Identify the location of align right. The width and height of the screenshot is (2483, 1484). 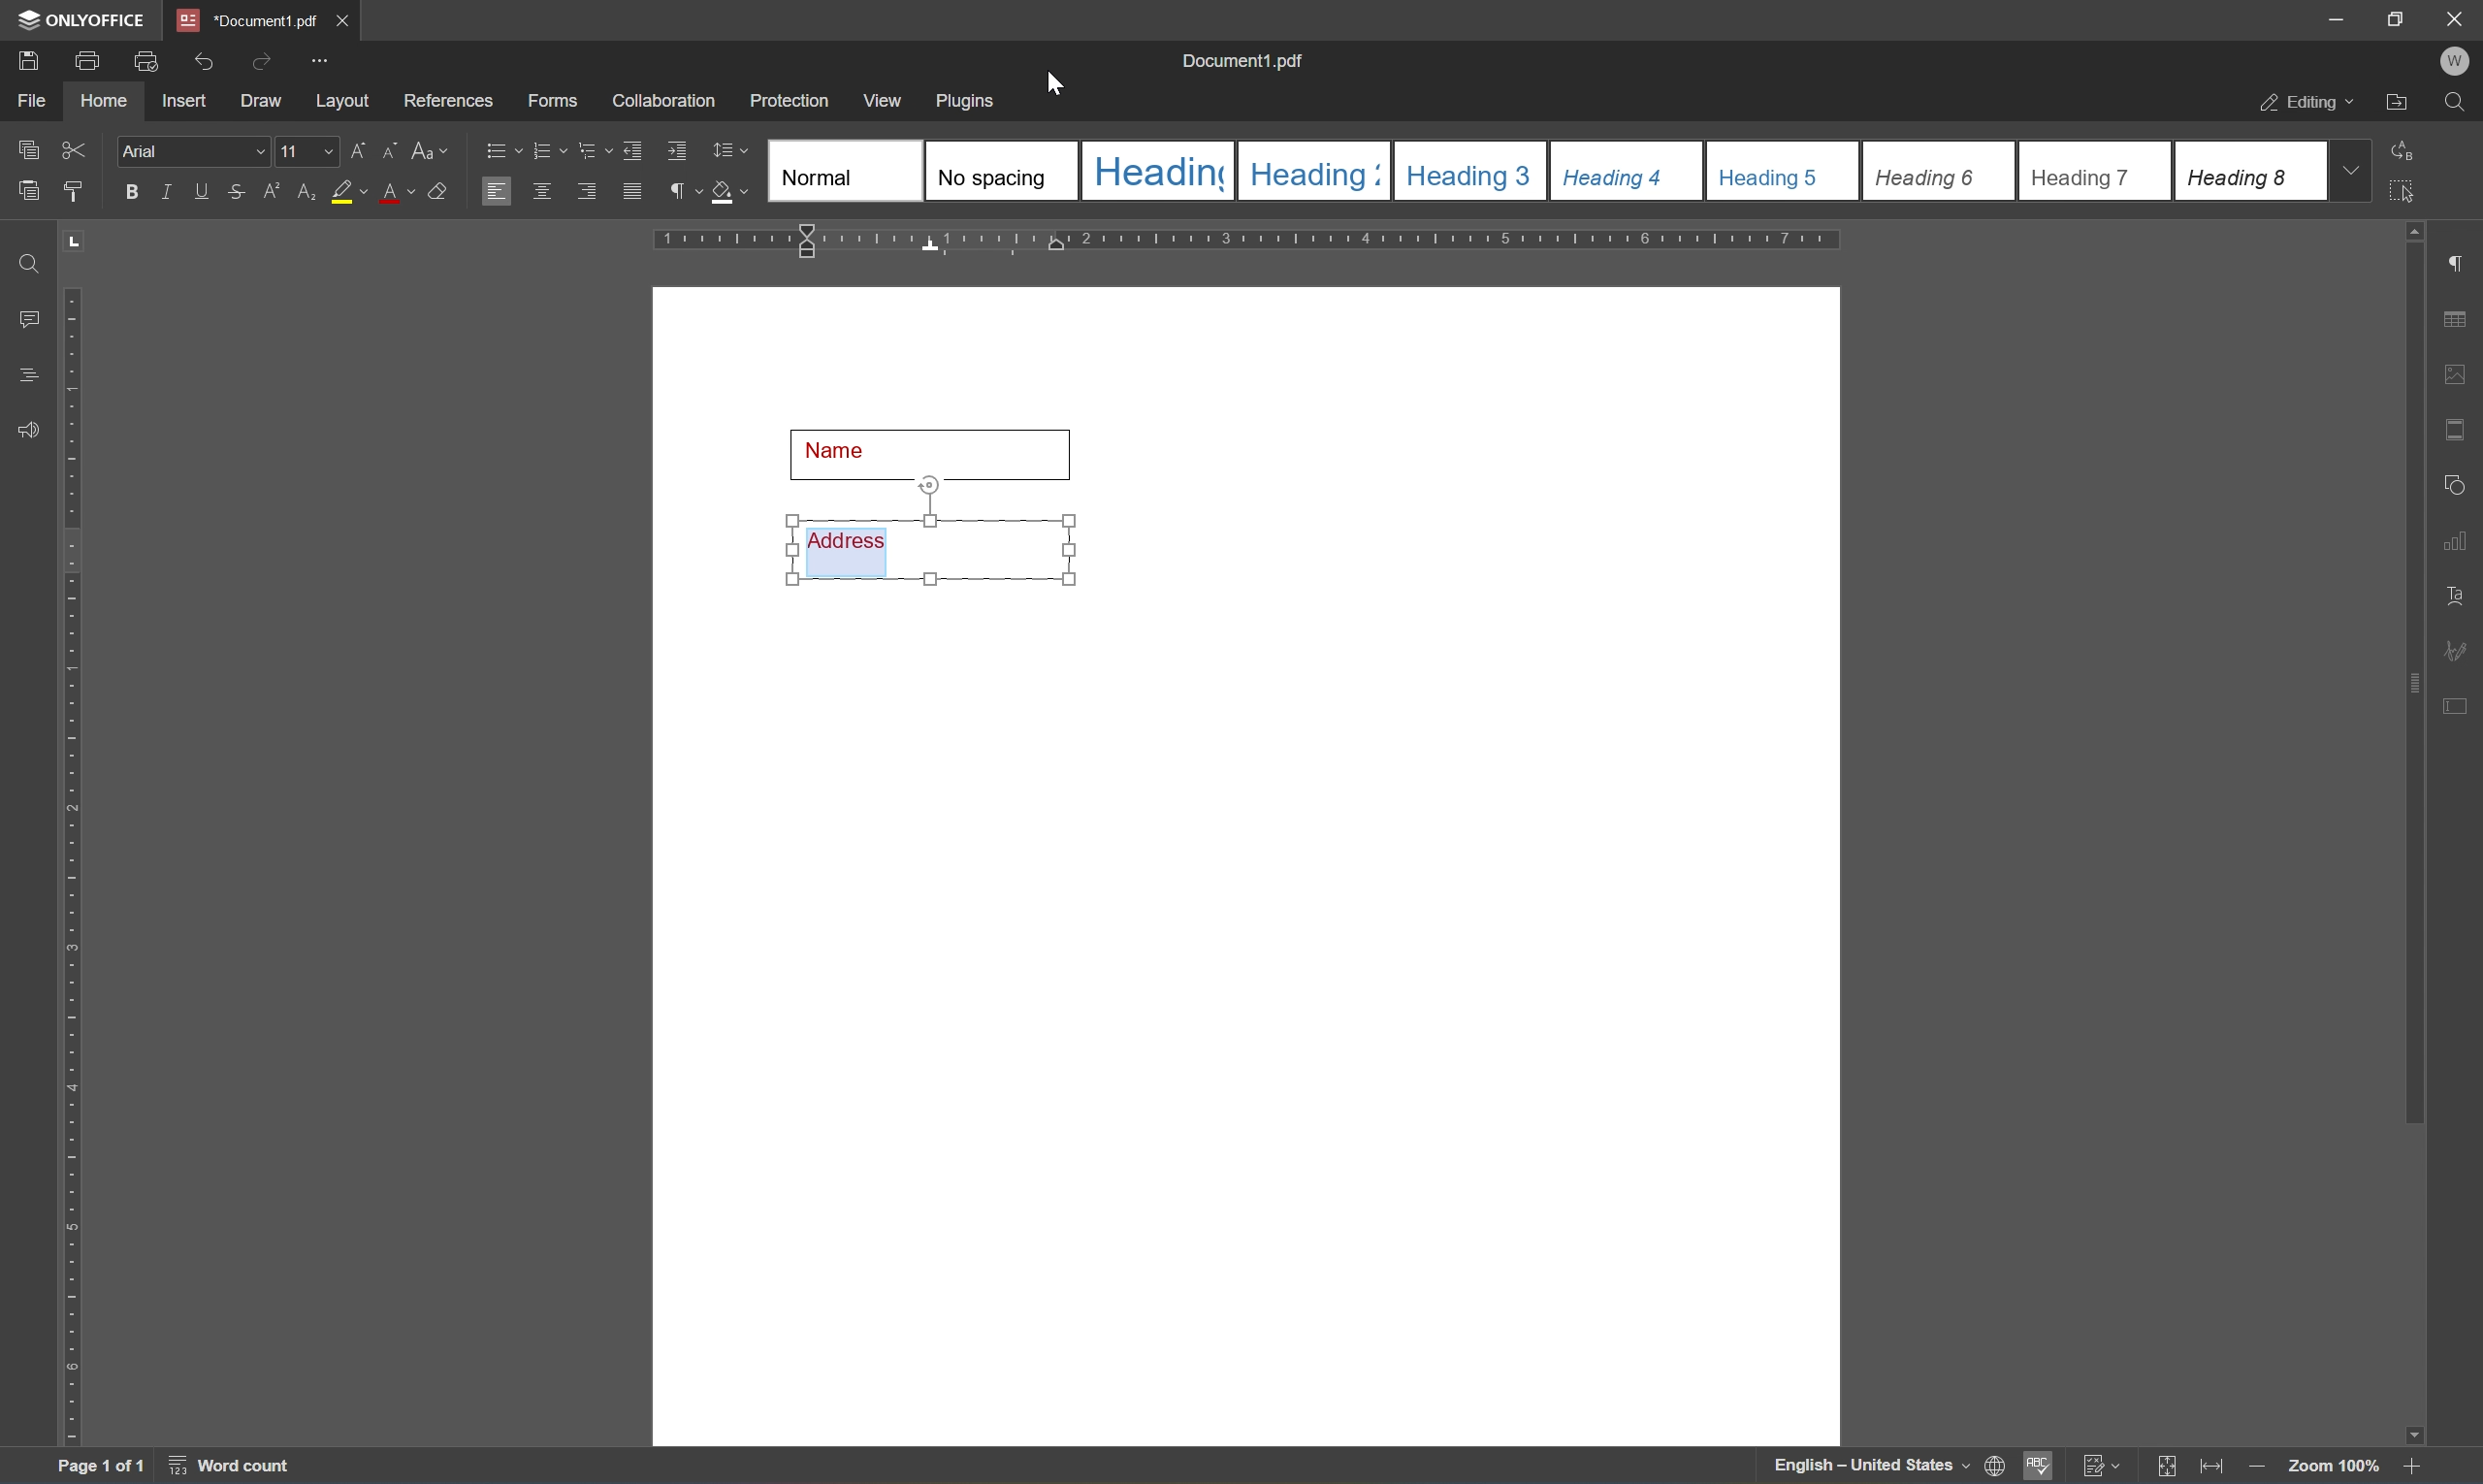
(586, 191).